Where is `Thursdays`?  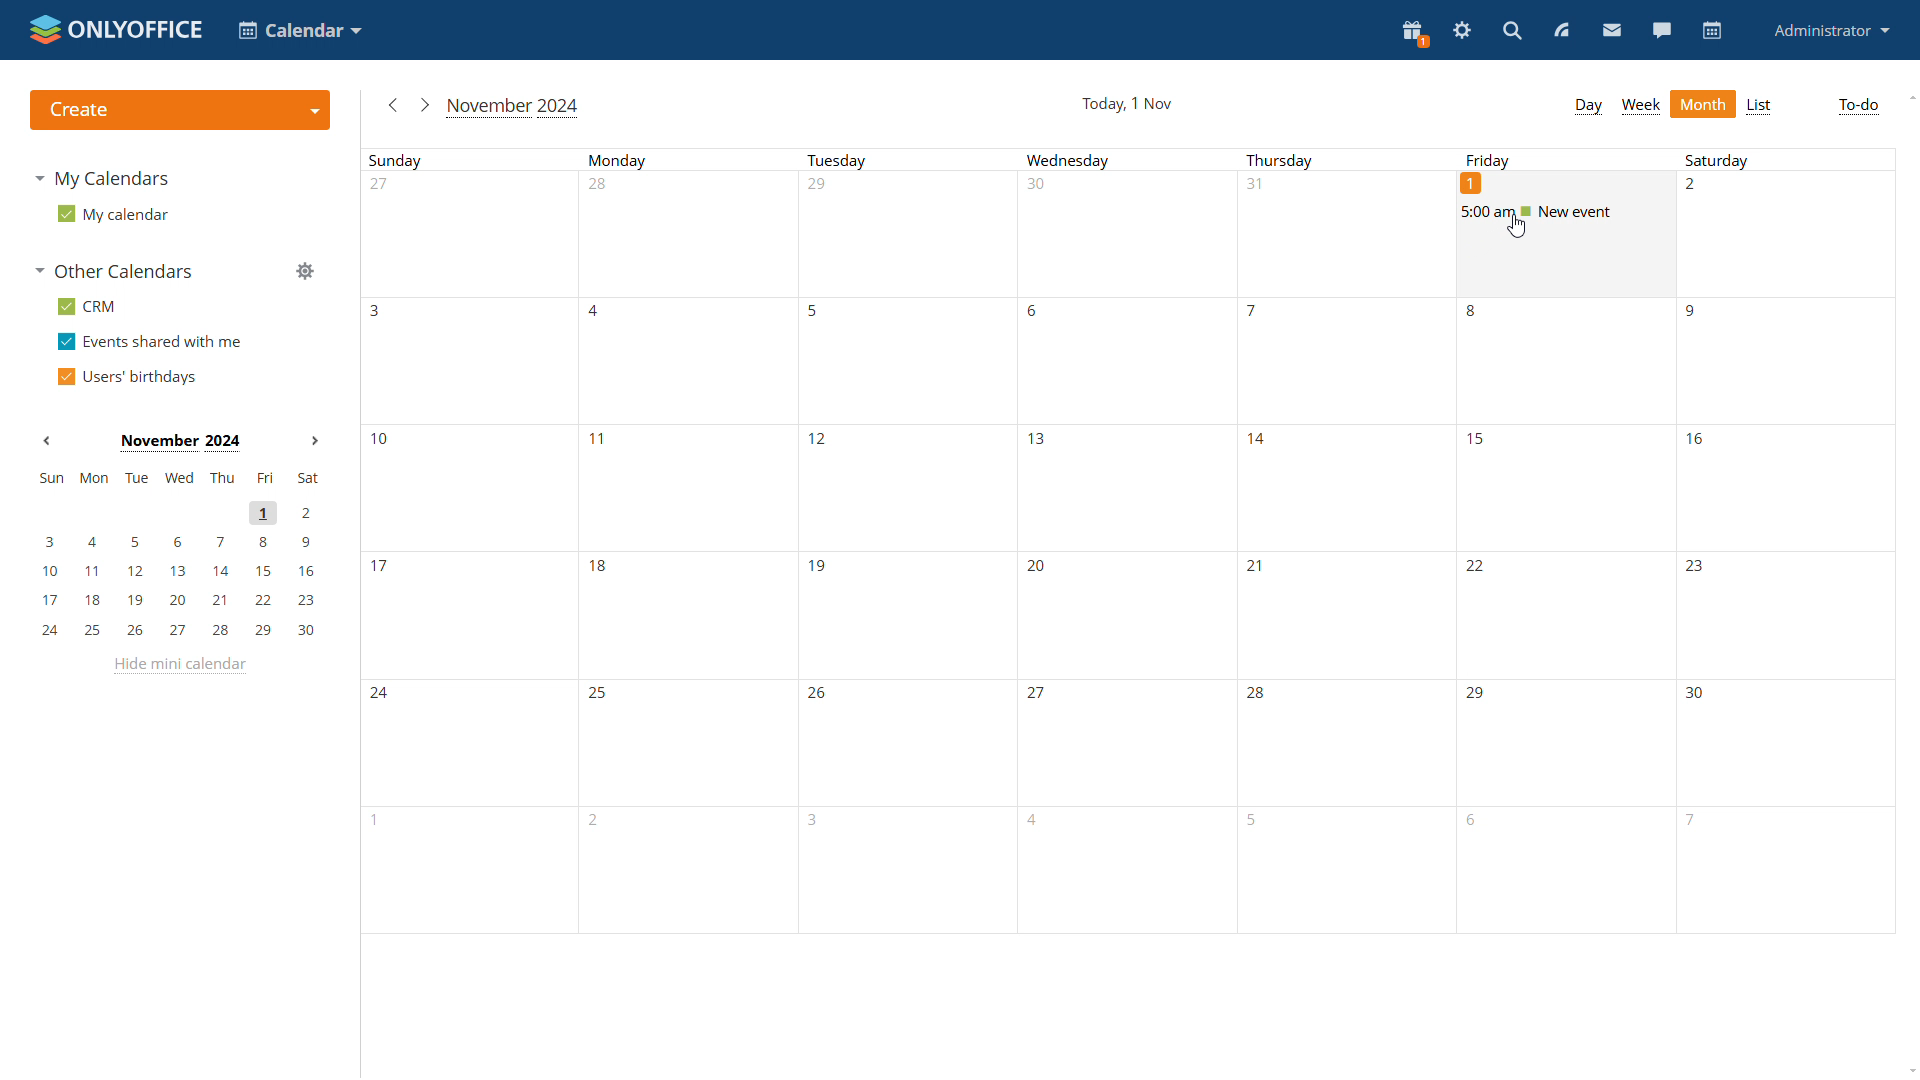 Thursdays is located at coordinates (1337, 542).